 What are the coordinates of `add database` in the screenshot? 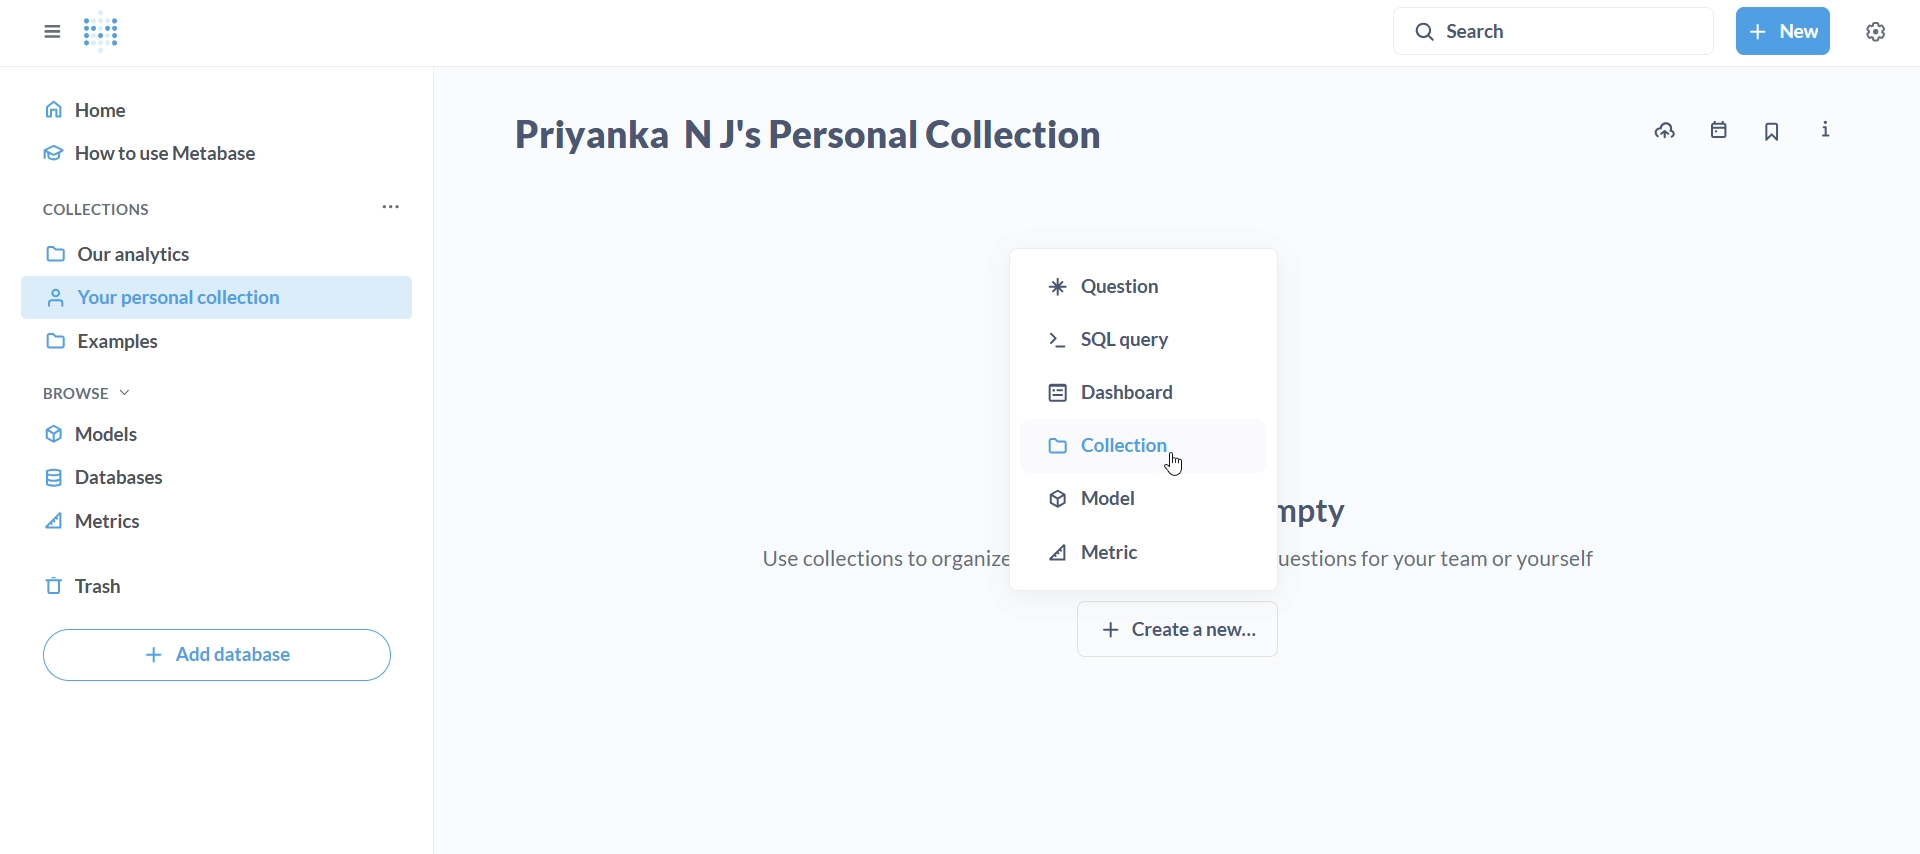 It's located at (216, 655).